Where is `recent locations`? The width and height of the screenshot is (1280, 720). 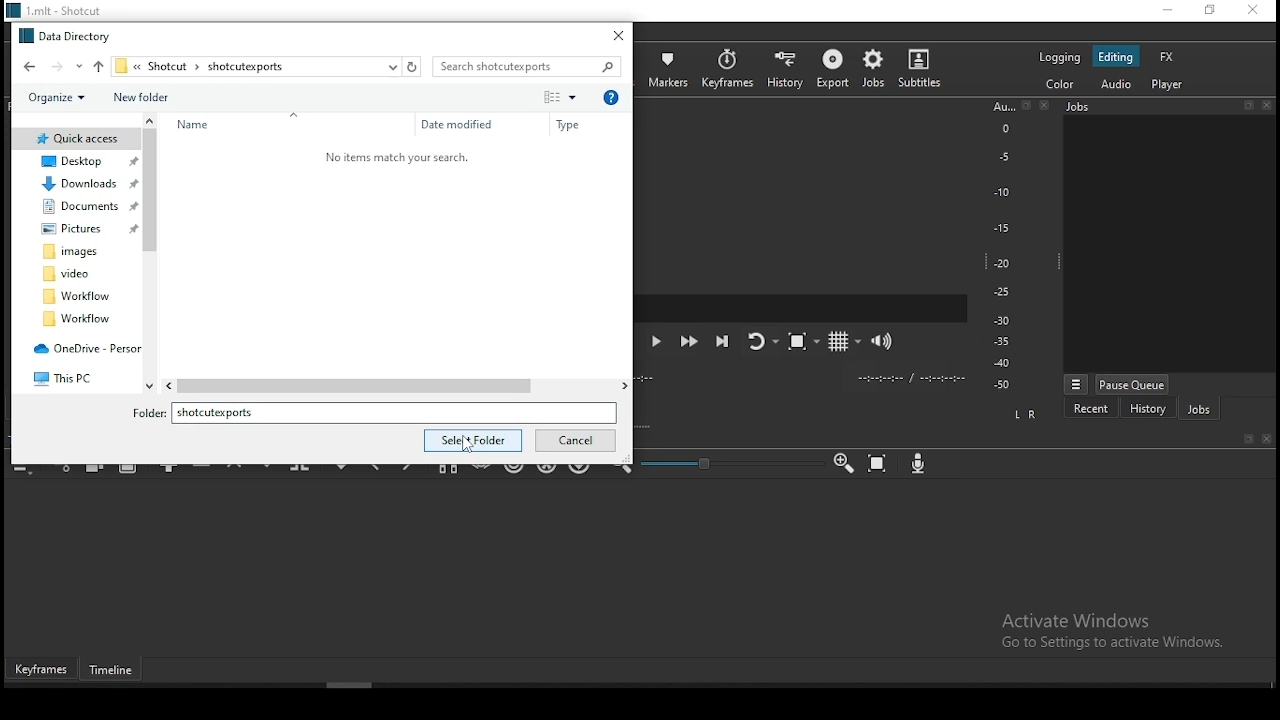 recent locations is located at coordinates (391, 66).